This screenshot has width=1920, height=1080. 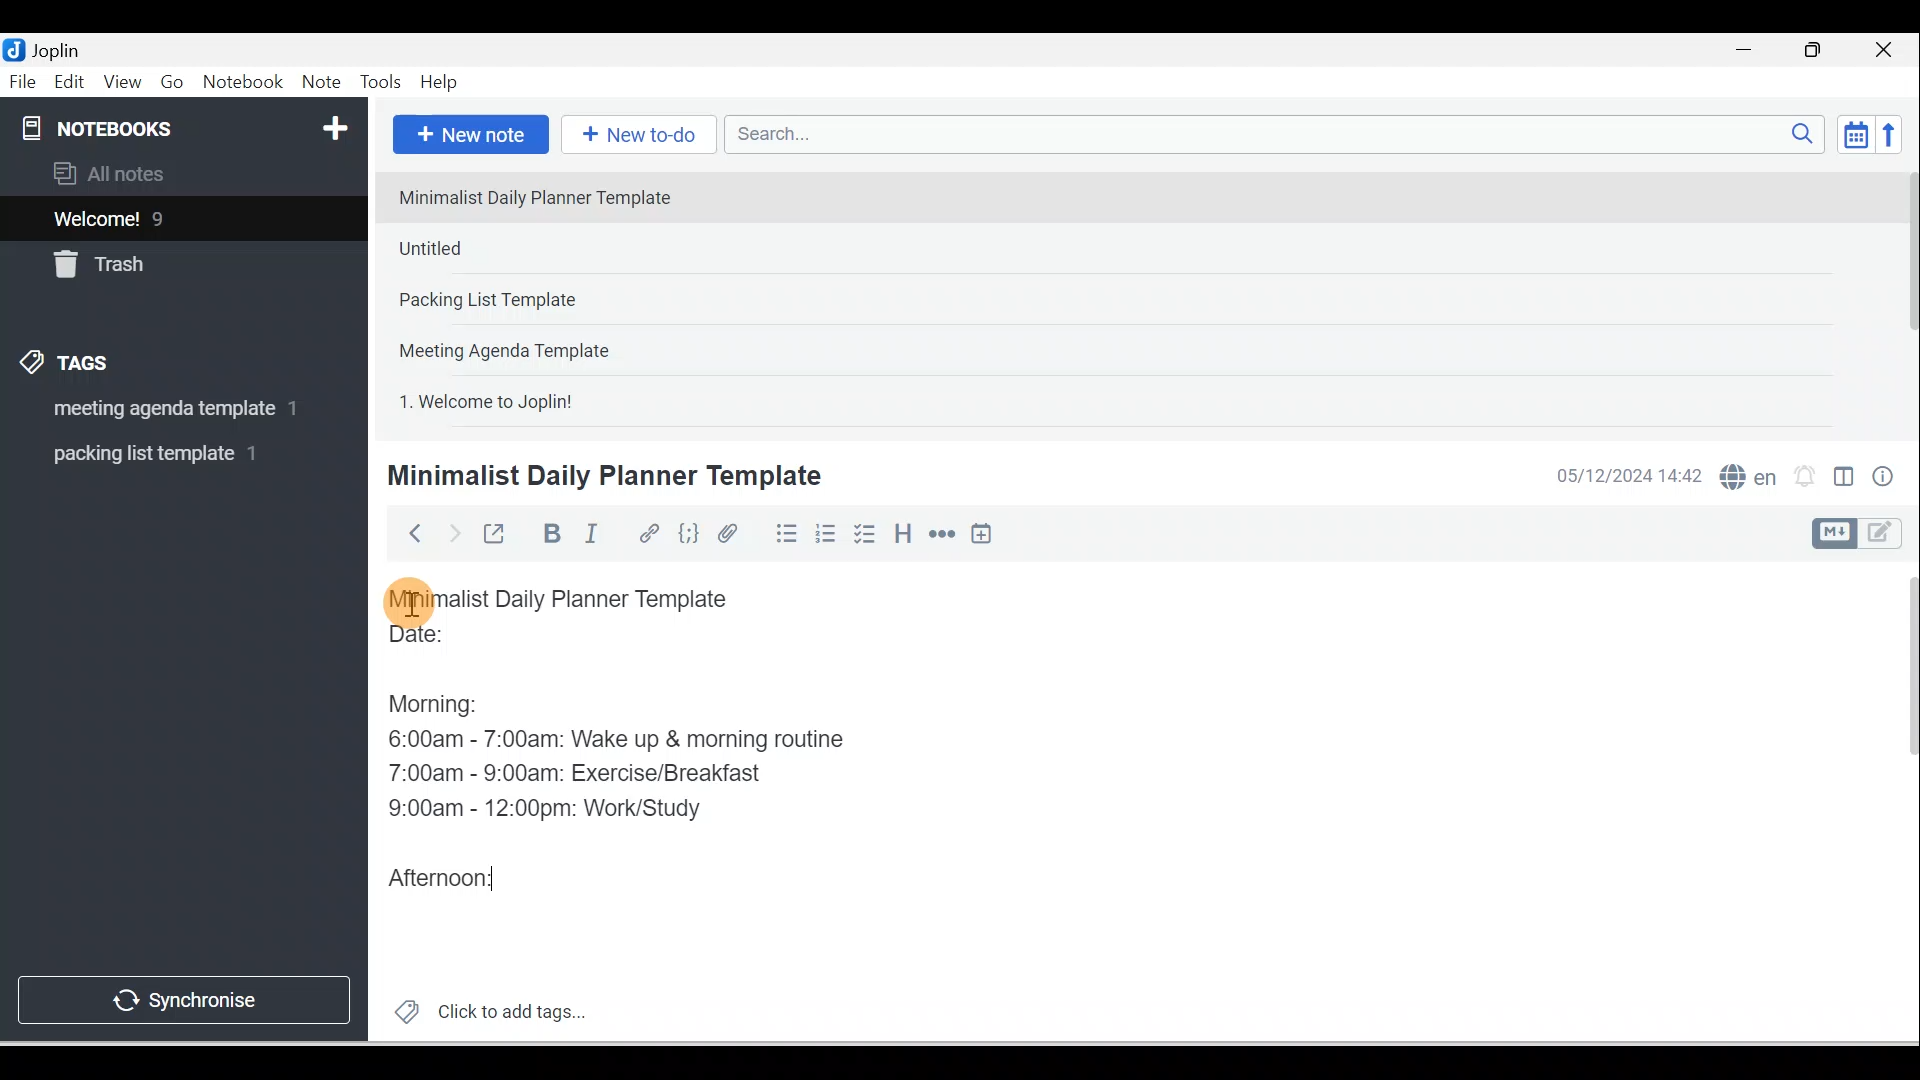 I want to click on Back, so click(x=406, y=533).